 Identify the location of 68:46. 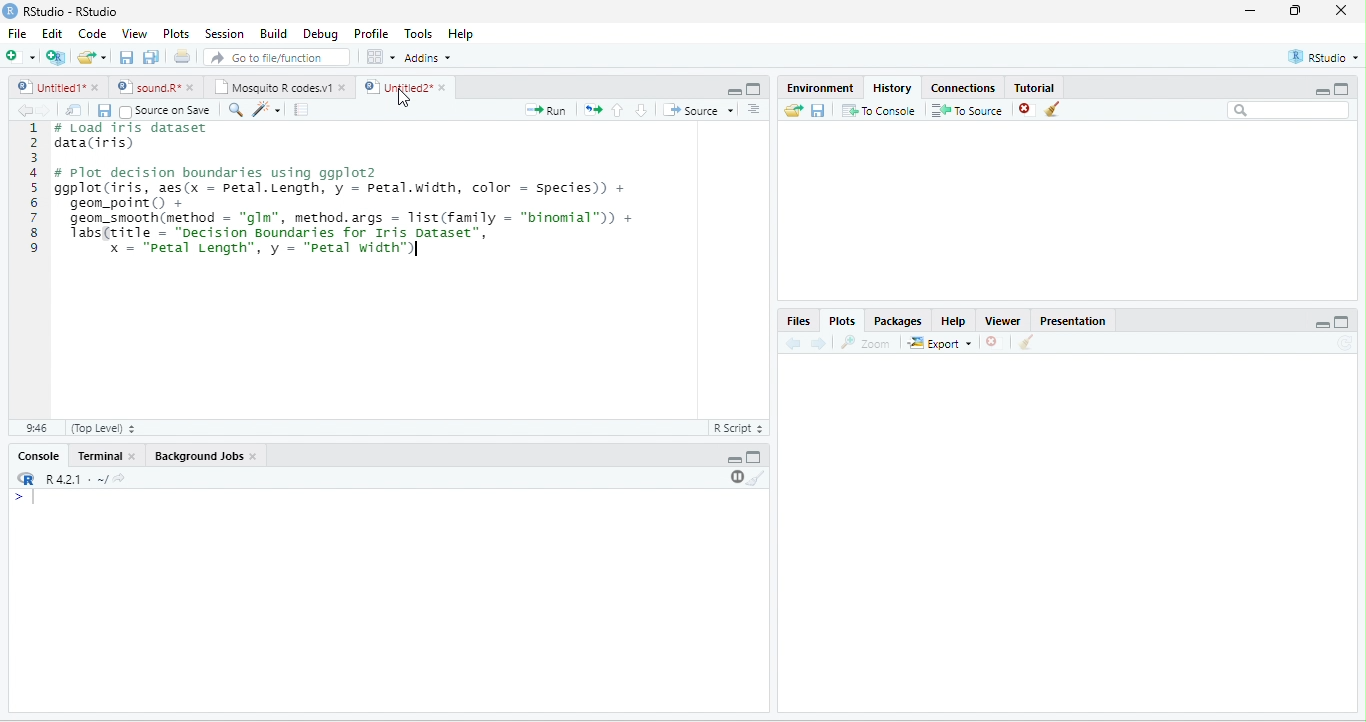
(36, 428).